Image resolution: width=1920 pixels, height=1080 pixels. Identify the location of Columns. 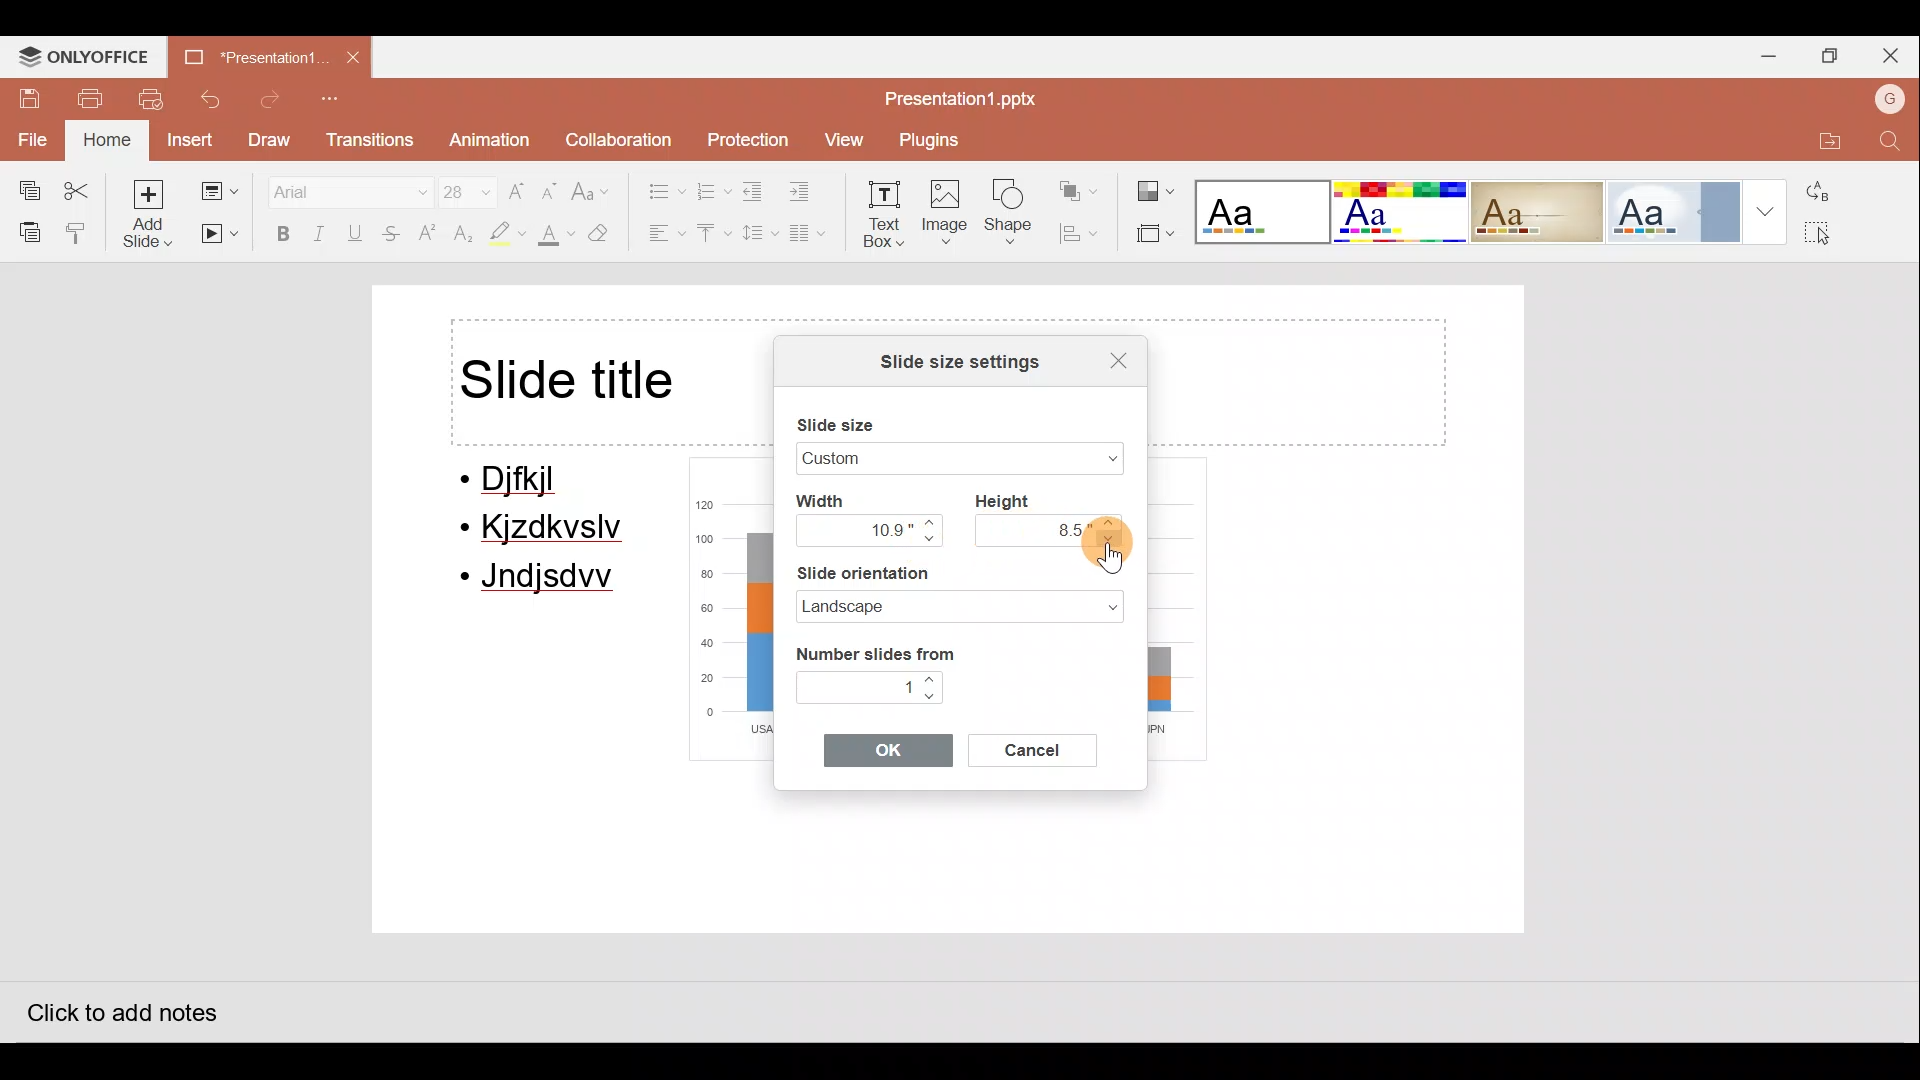
(815, 237).